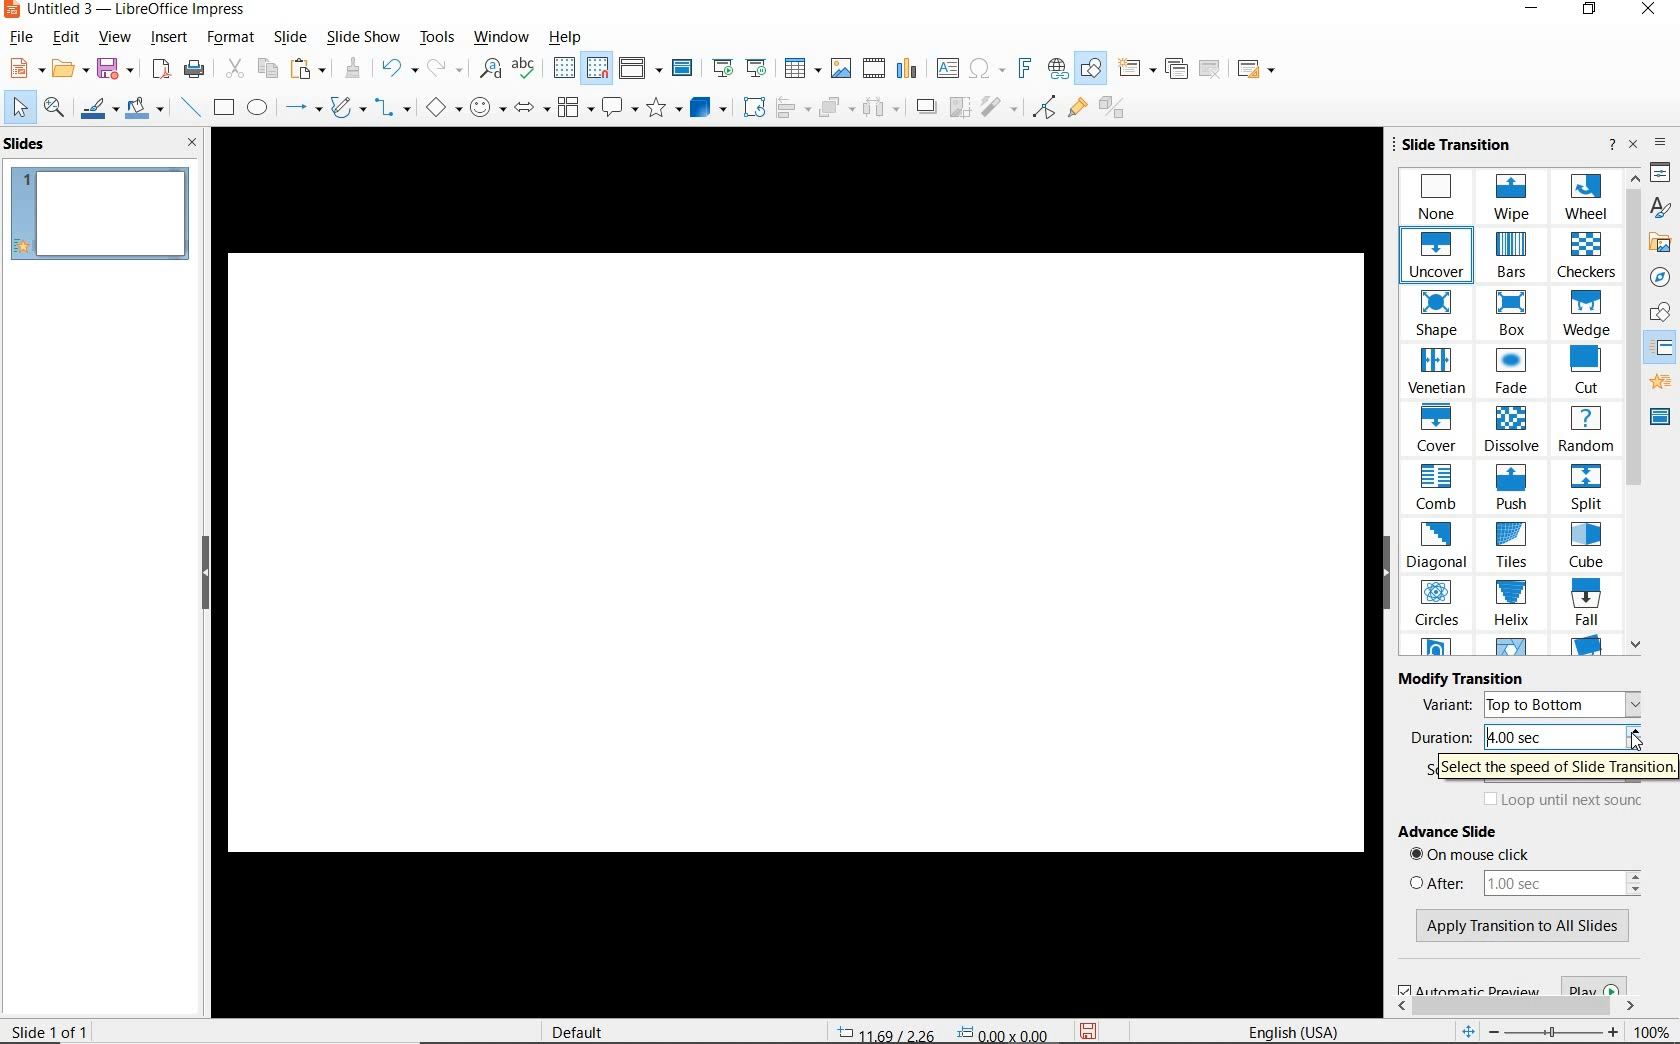  What do you see at coordinates (64, 40) in the screenshot?
I see `EDIT` at bounding box center [64, 40].